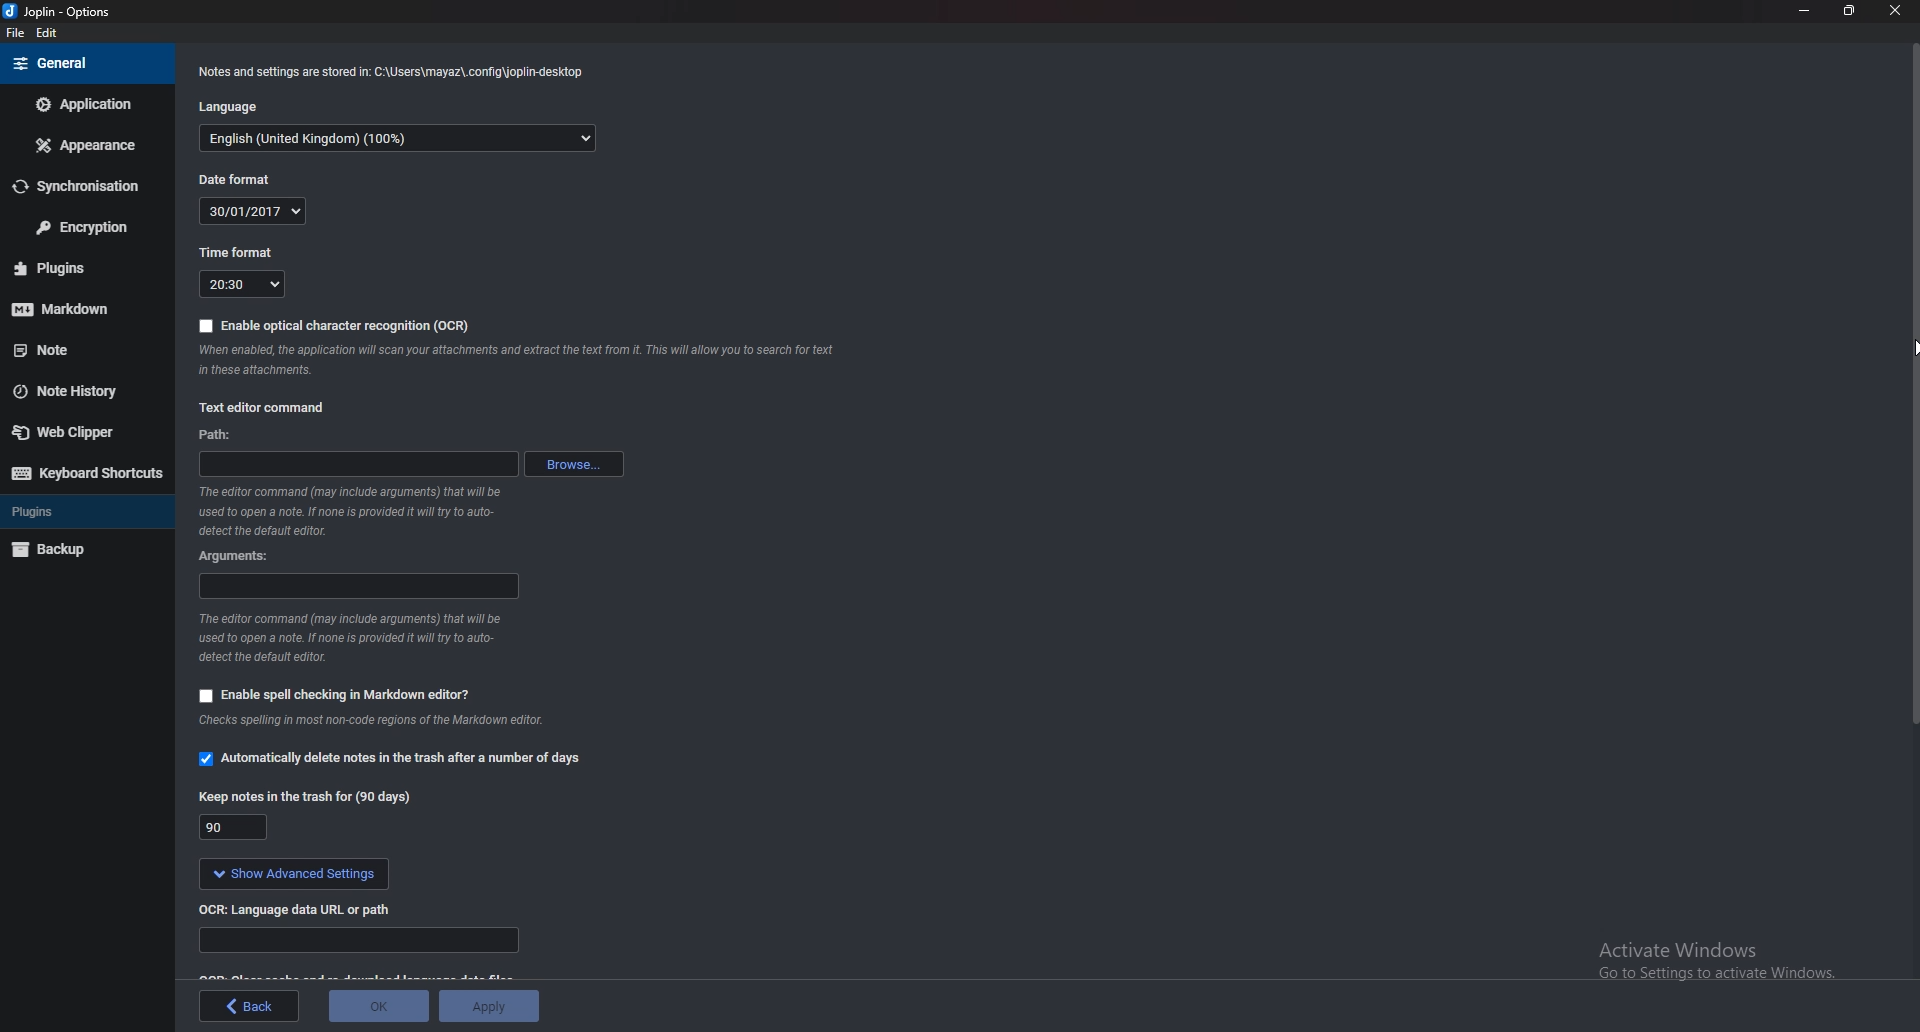 The image size is (1920, 1032). Describe the element at coordinates (237, 180) in the screenshot. I see `Date format` at that location.